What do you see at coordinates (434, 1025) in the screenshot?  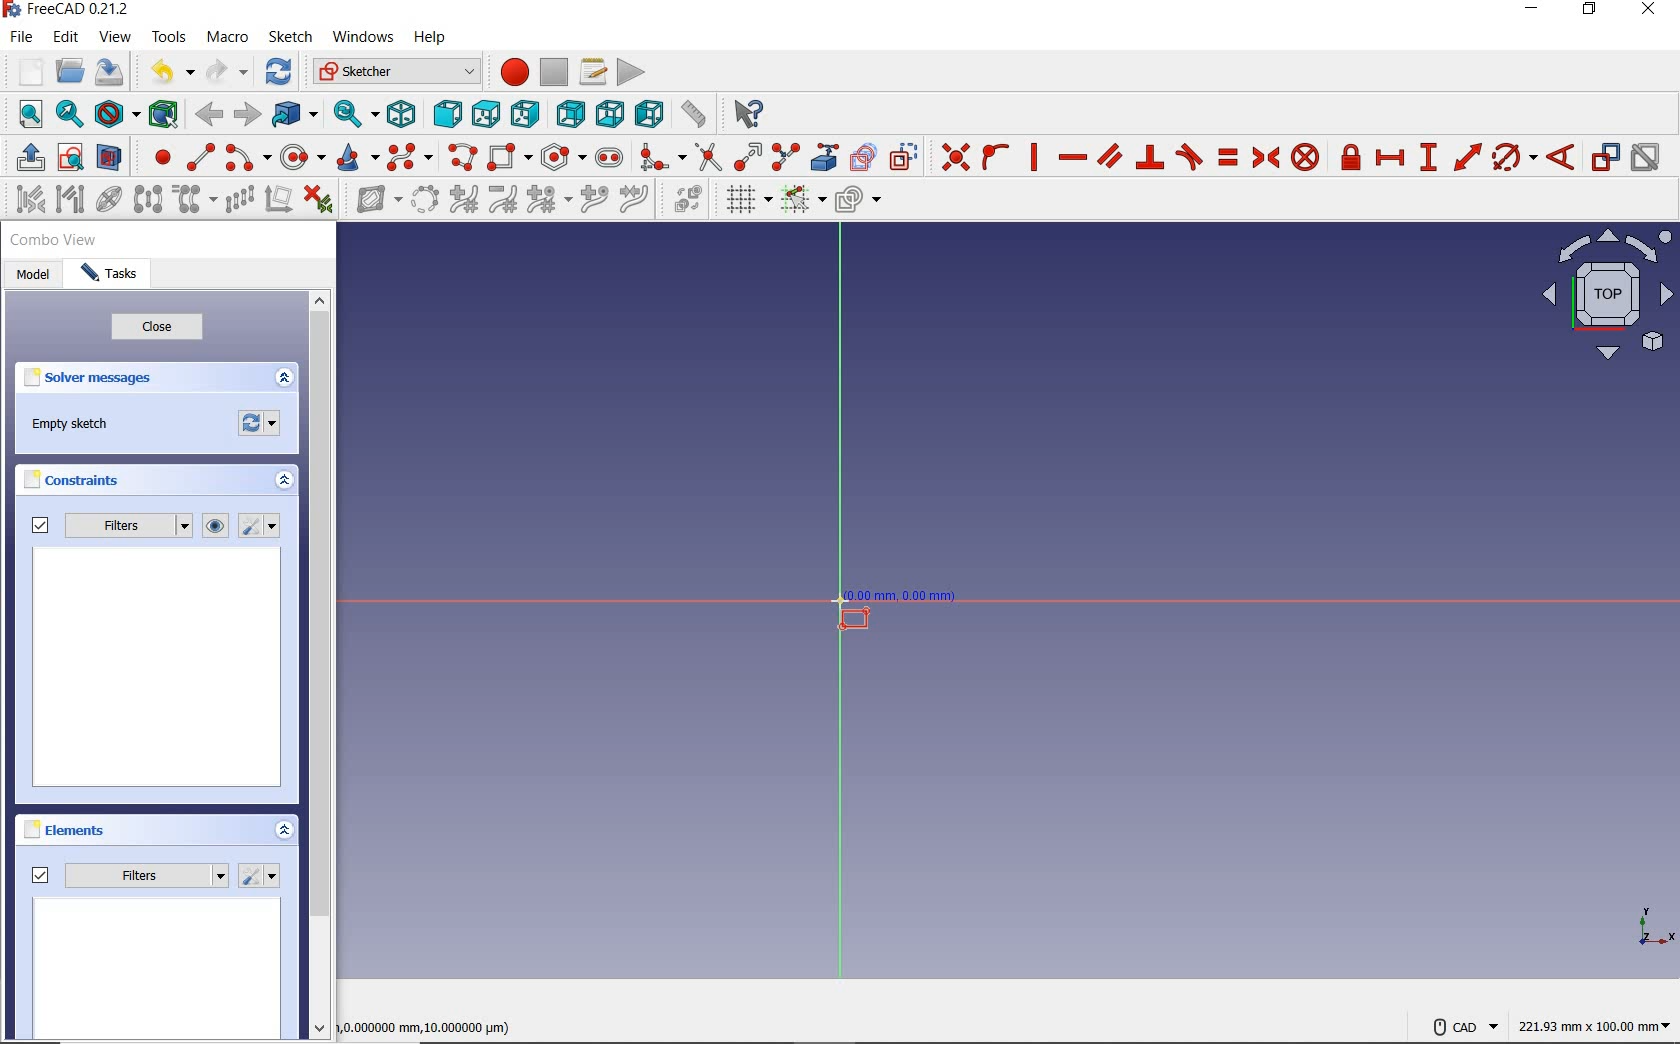 I see `dimensions` at bounding box center [434, 1025].